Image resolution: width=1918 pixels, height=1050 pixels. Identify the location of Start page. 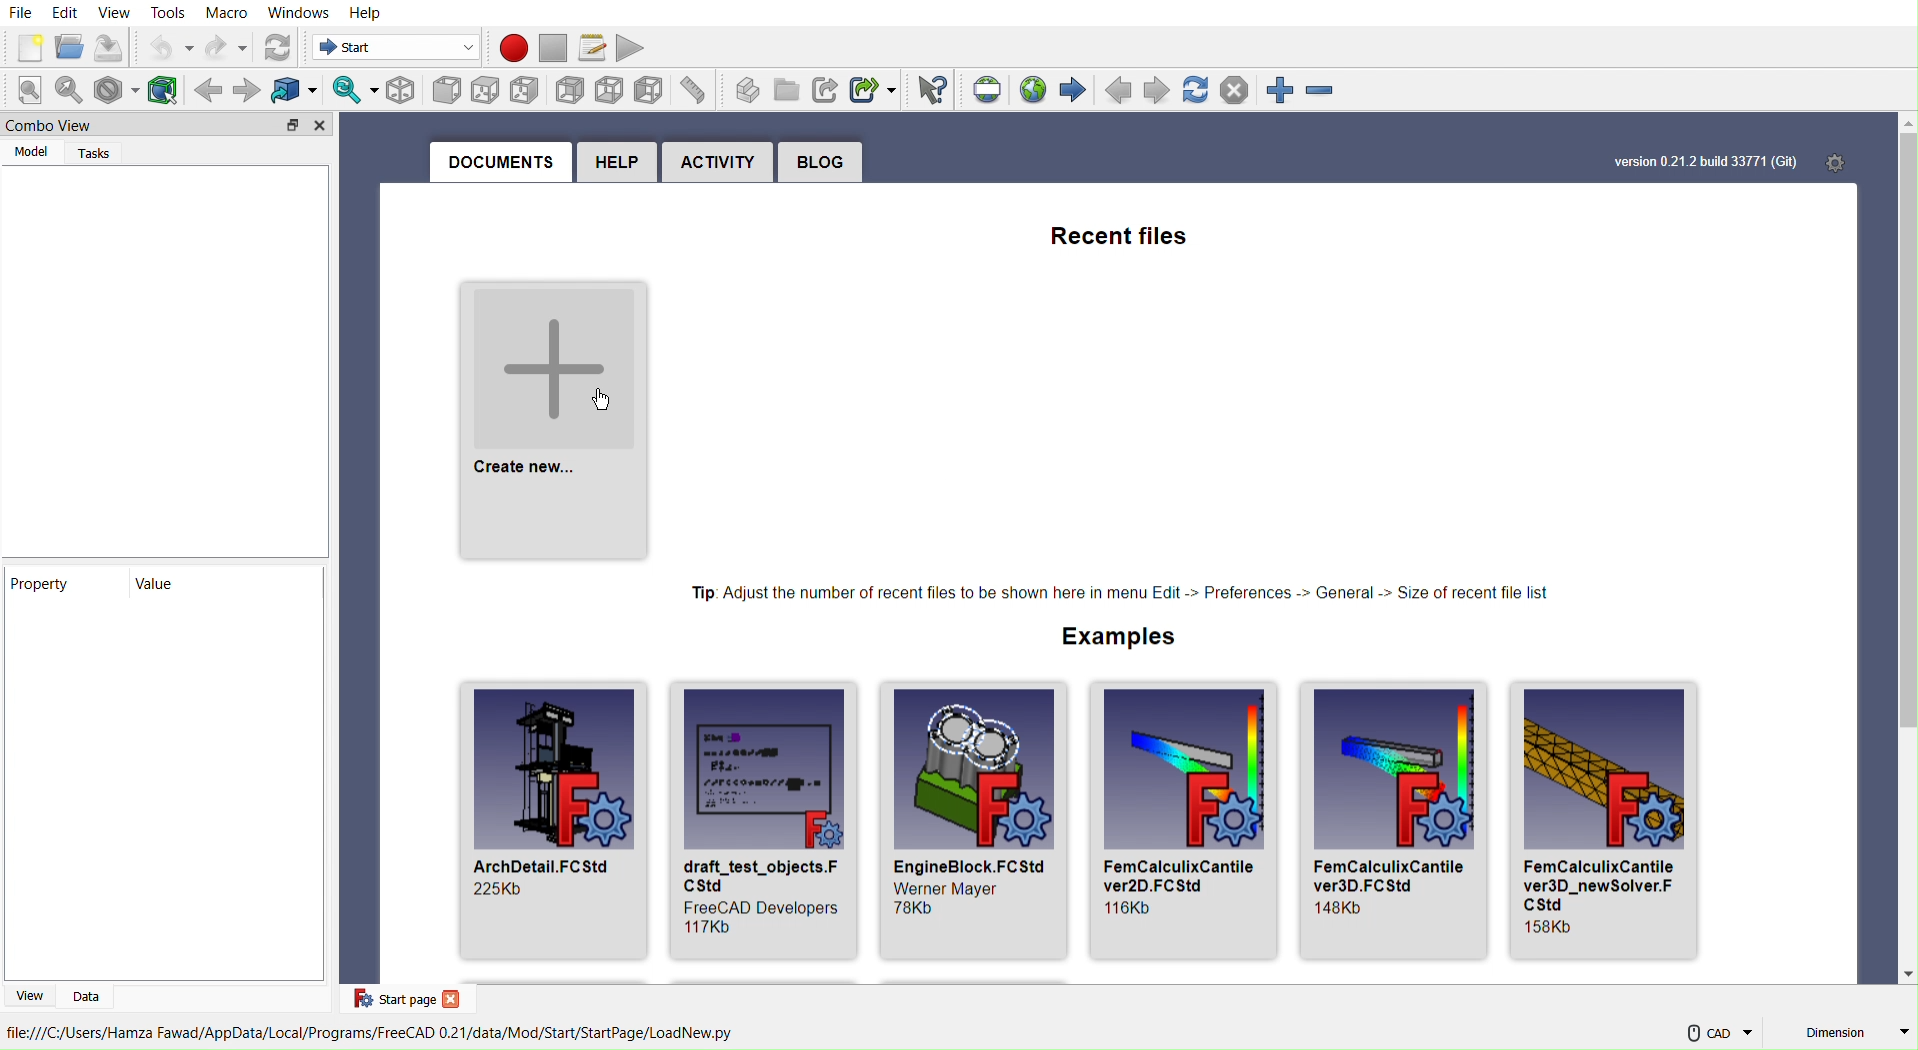
(405, 1000).